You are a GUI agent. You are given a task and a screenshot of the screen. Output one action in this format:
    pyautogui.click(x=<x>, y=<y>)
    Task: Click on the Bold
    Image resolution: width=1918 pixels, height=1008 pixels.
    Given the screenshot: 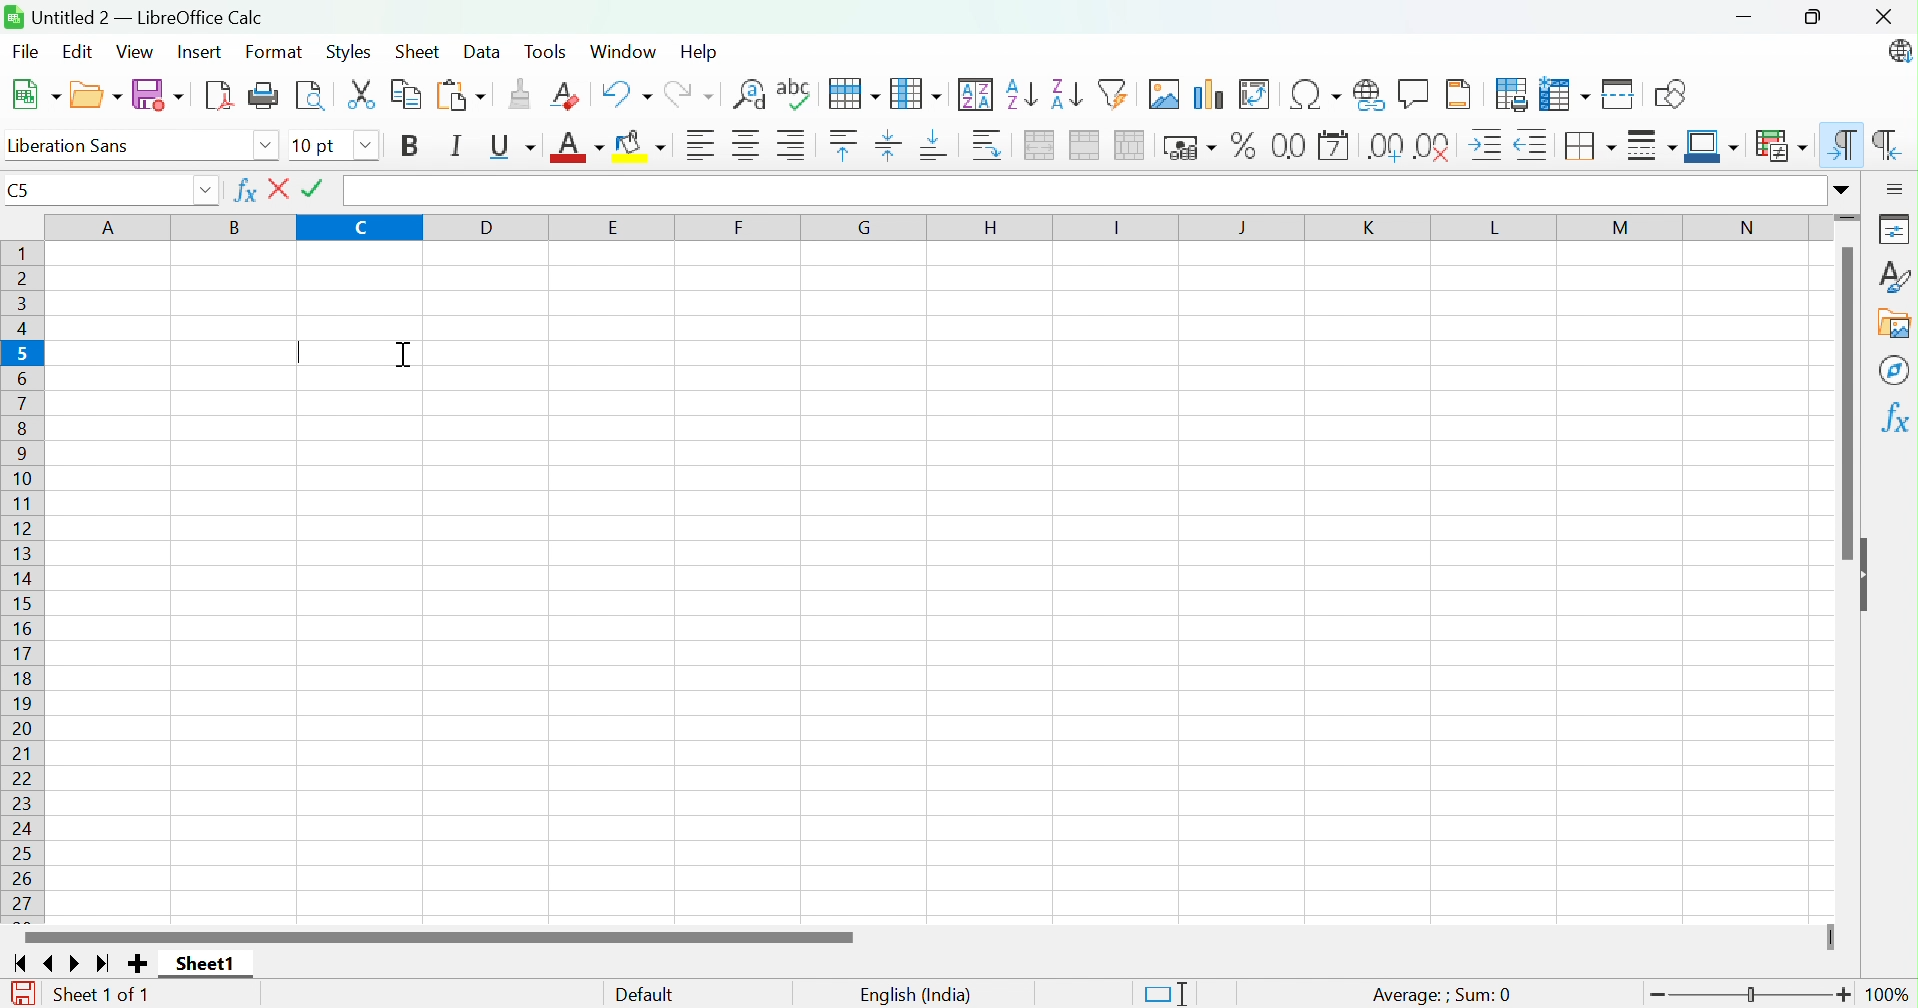 What is the action you would take?
    pyautogui.click(x=413, y=148)
    